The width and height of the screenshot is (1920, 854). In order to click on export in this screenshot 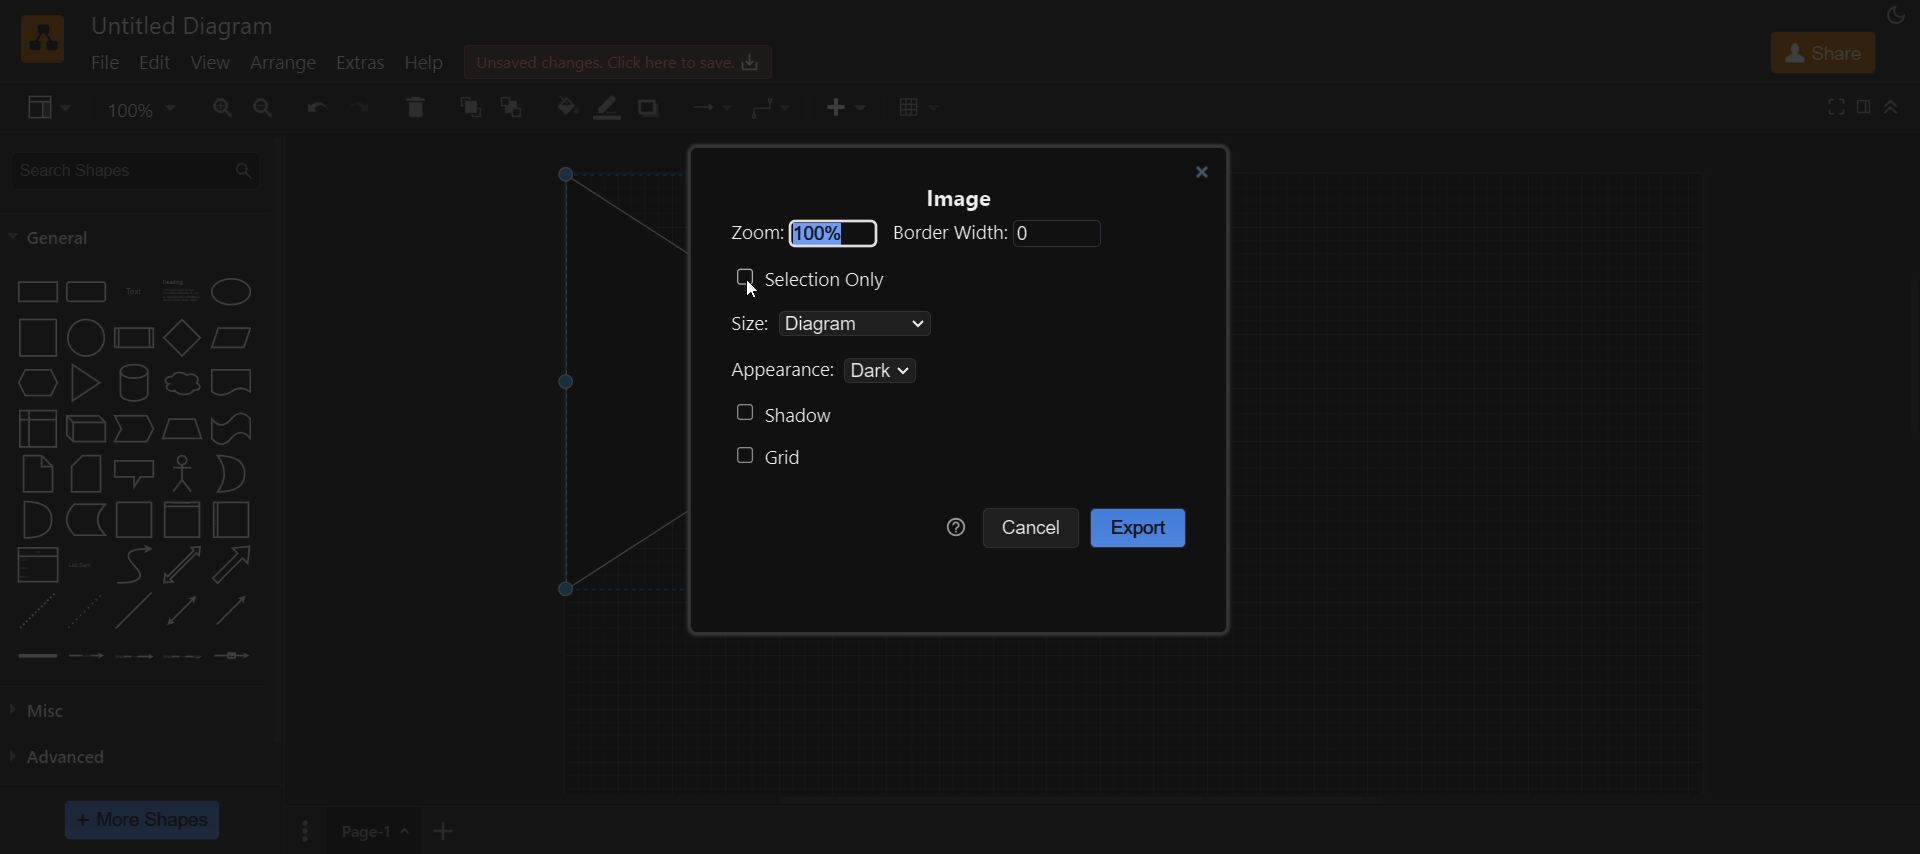, I will do `click(1141, 528)`.